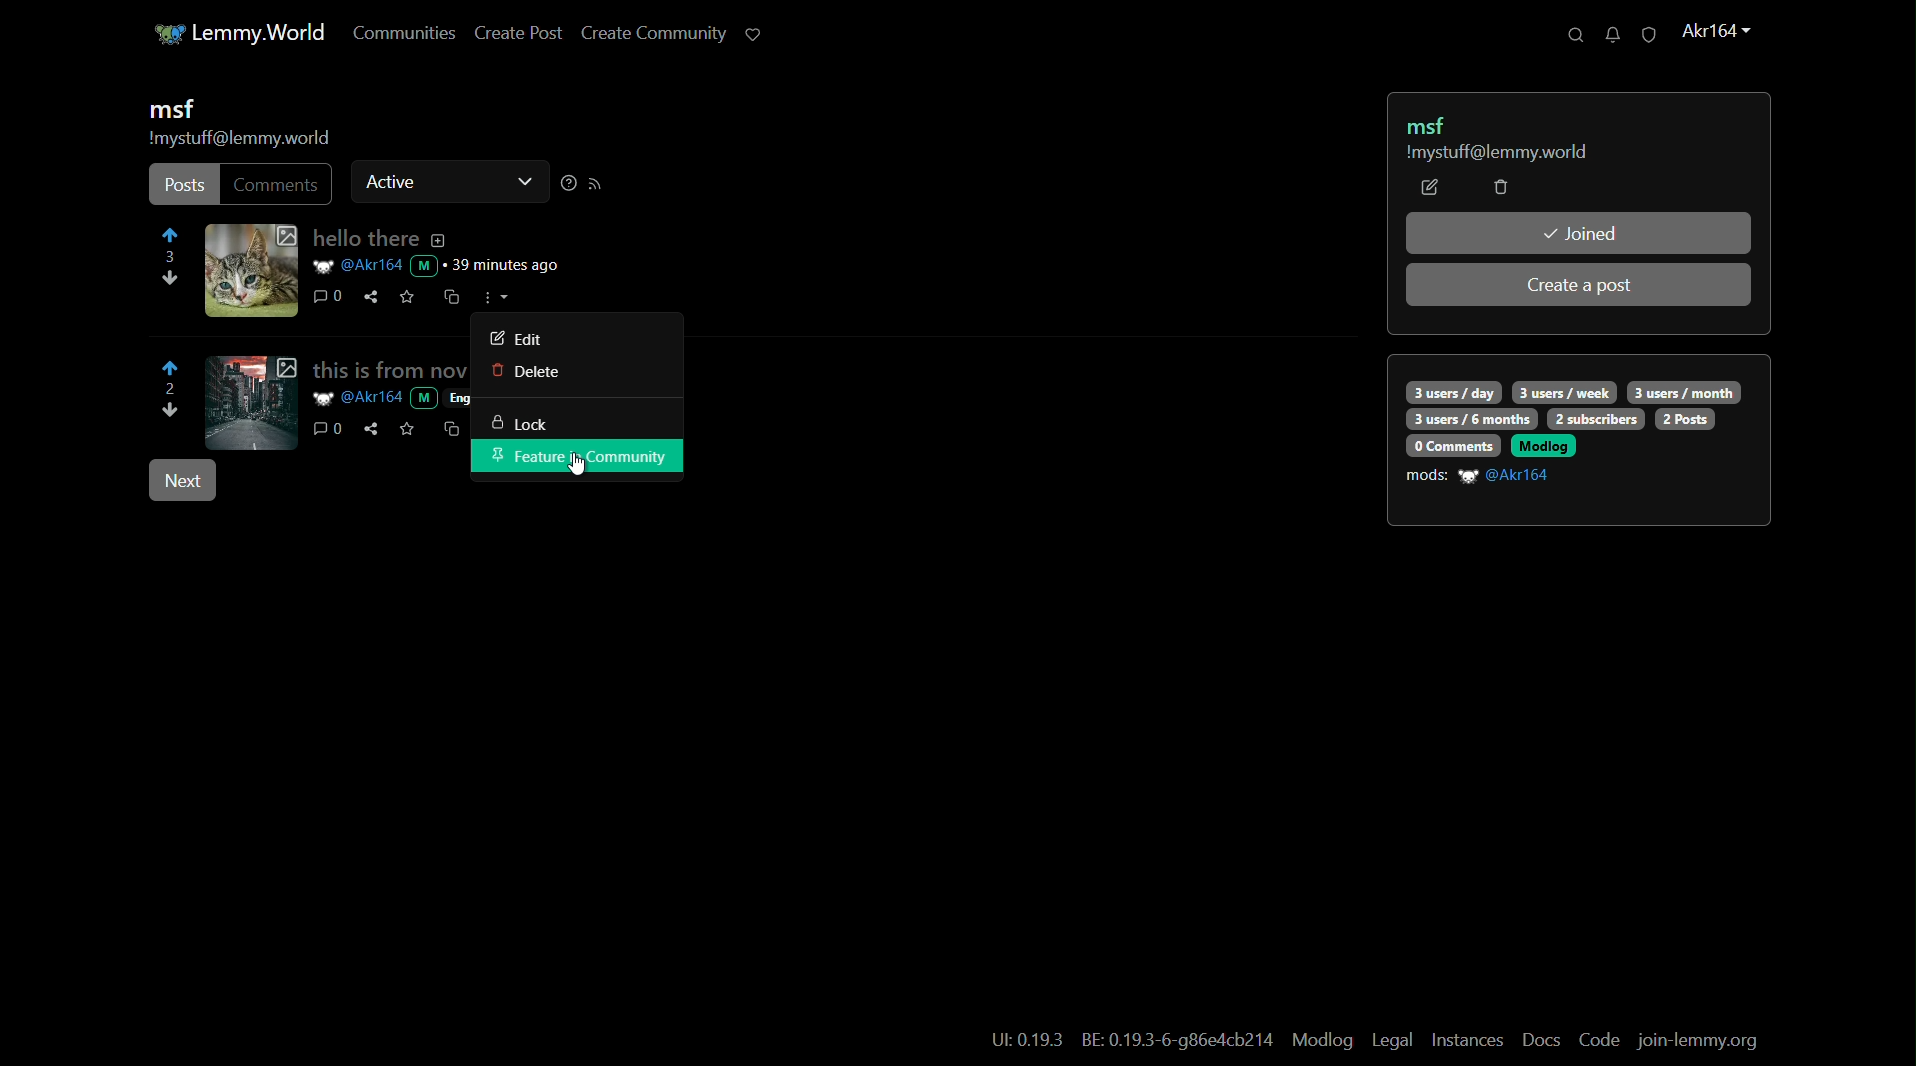 This screenshot has width=1916, height=1066. I want to click on upvote, so click(171, 238).